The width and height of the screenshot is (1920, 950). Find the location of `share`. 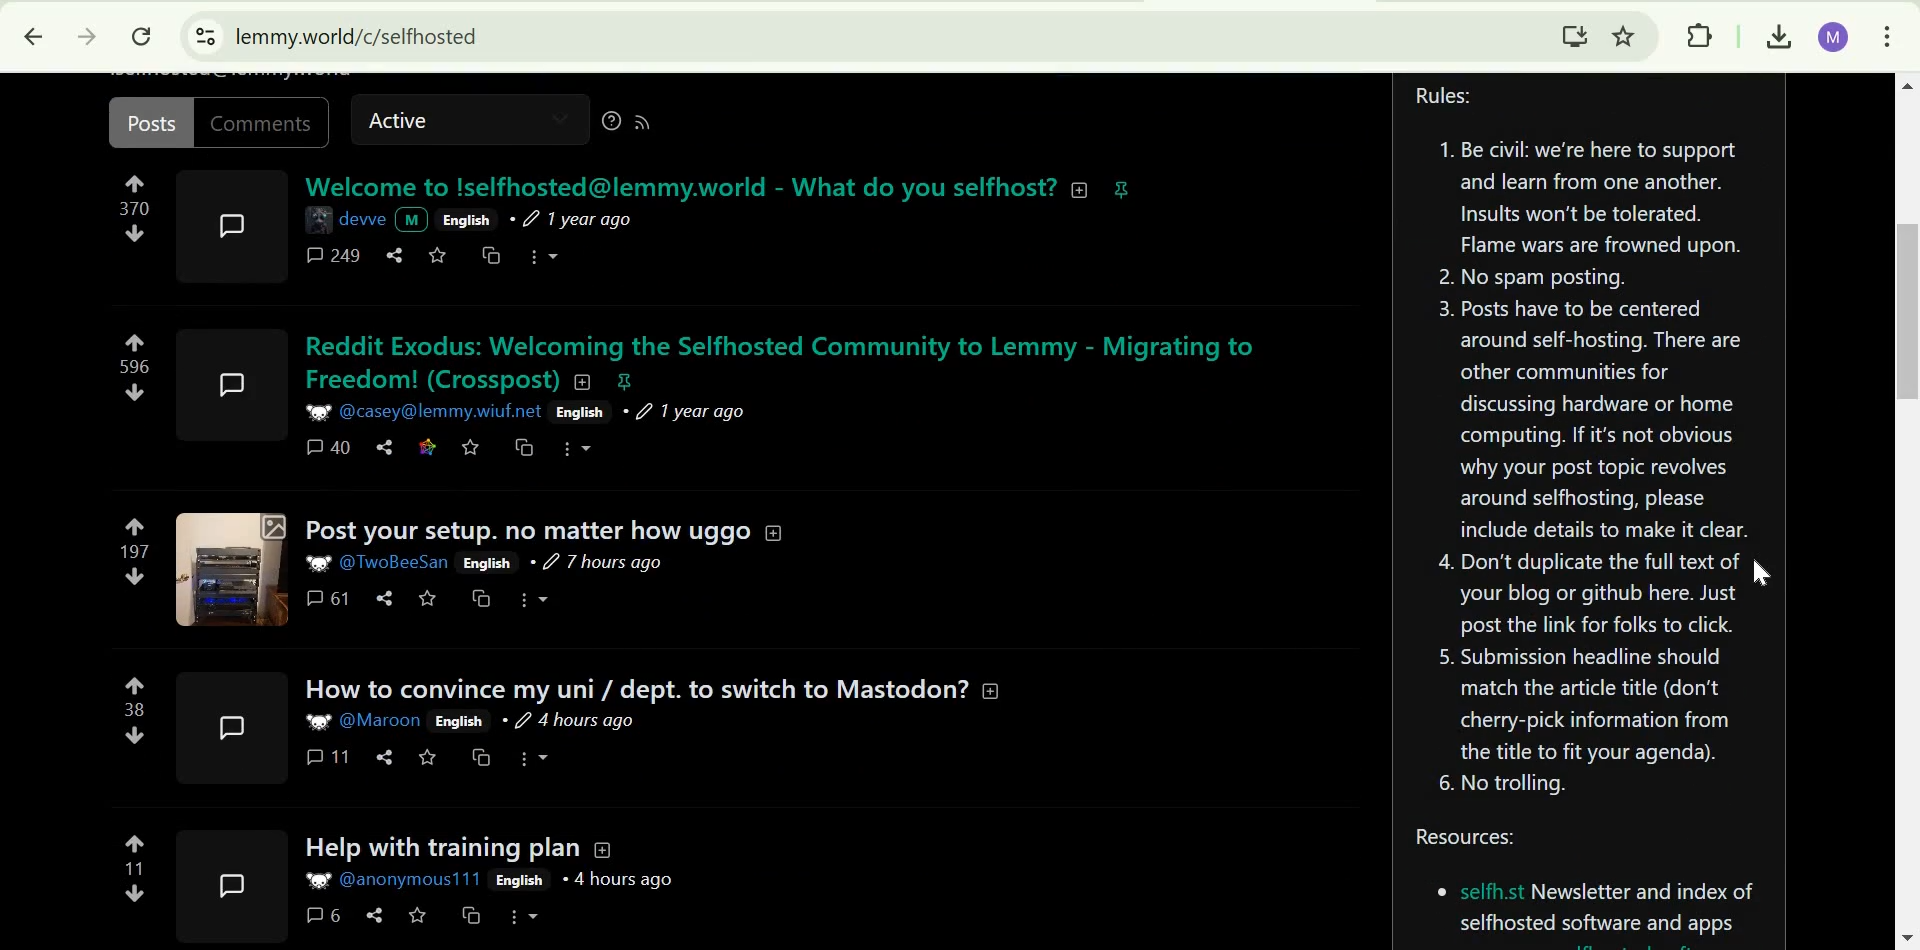

share is located at coordinates (374, 915).